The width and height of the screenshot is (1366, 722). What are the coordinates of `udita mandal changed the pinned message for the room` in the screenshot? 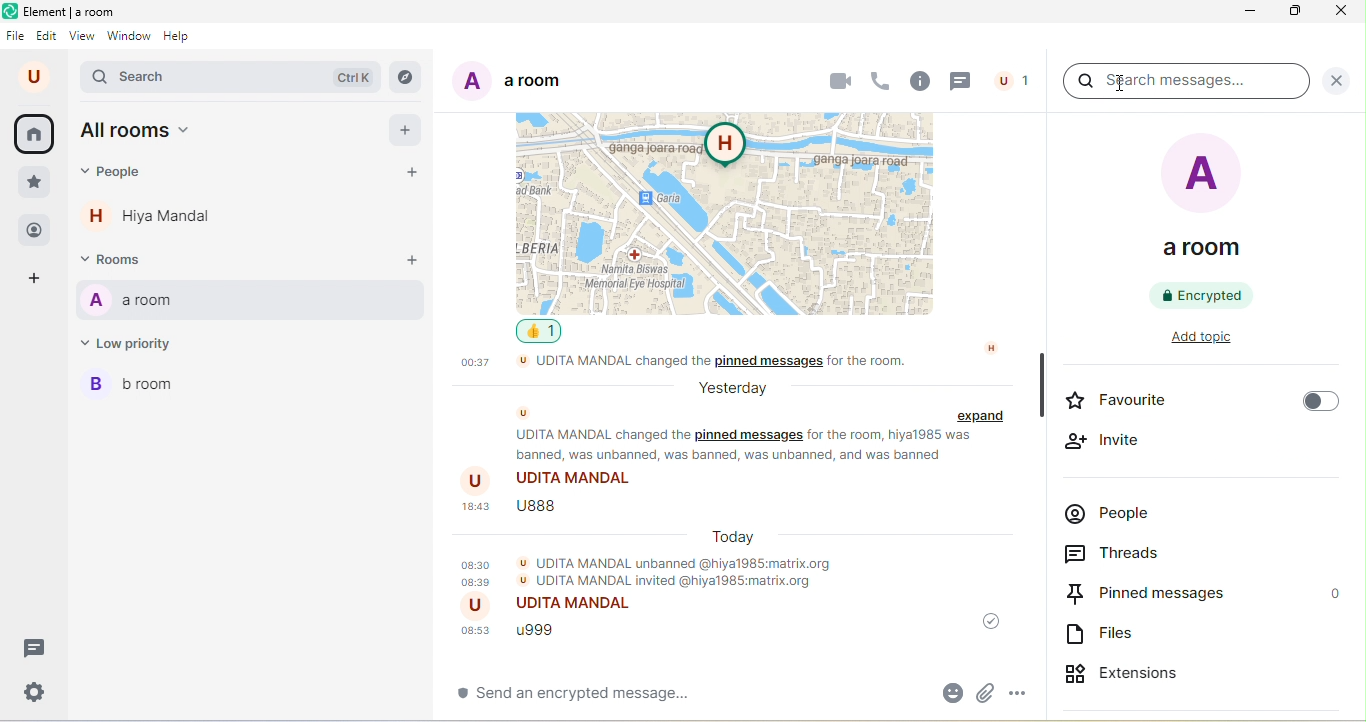 It's located at (725, 364).